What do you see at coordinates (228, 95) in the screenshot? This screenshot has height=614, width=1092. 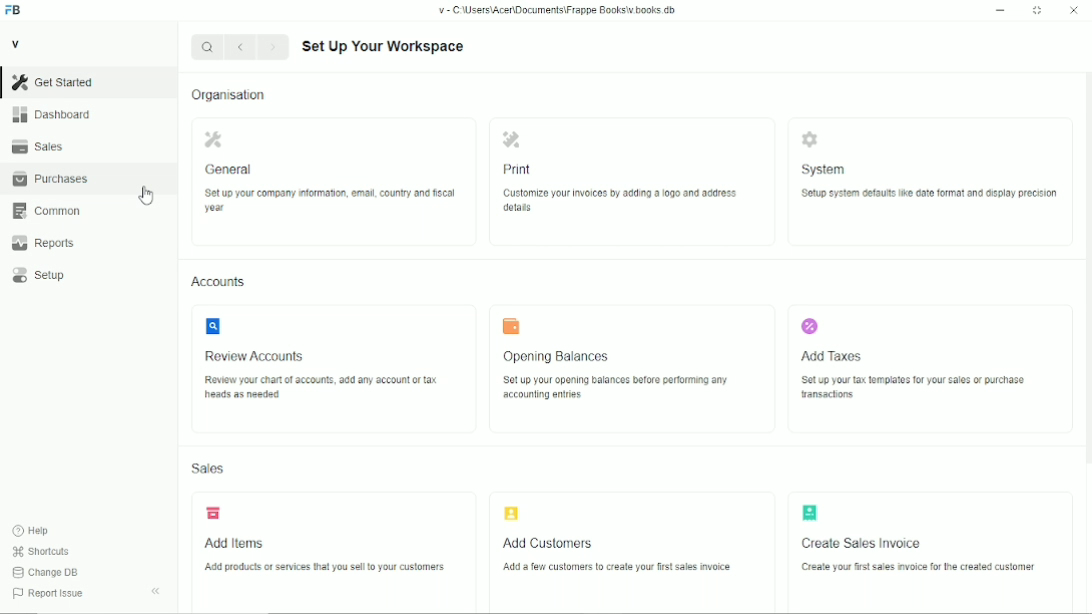 I see `Organisation` at bounding box center [228, 95].